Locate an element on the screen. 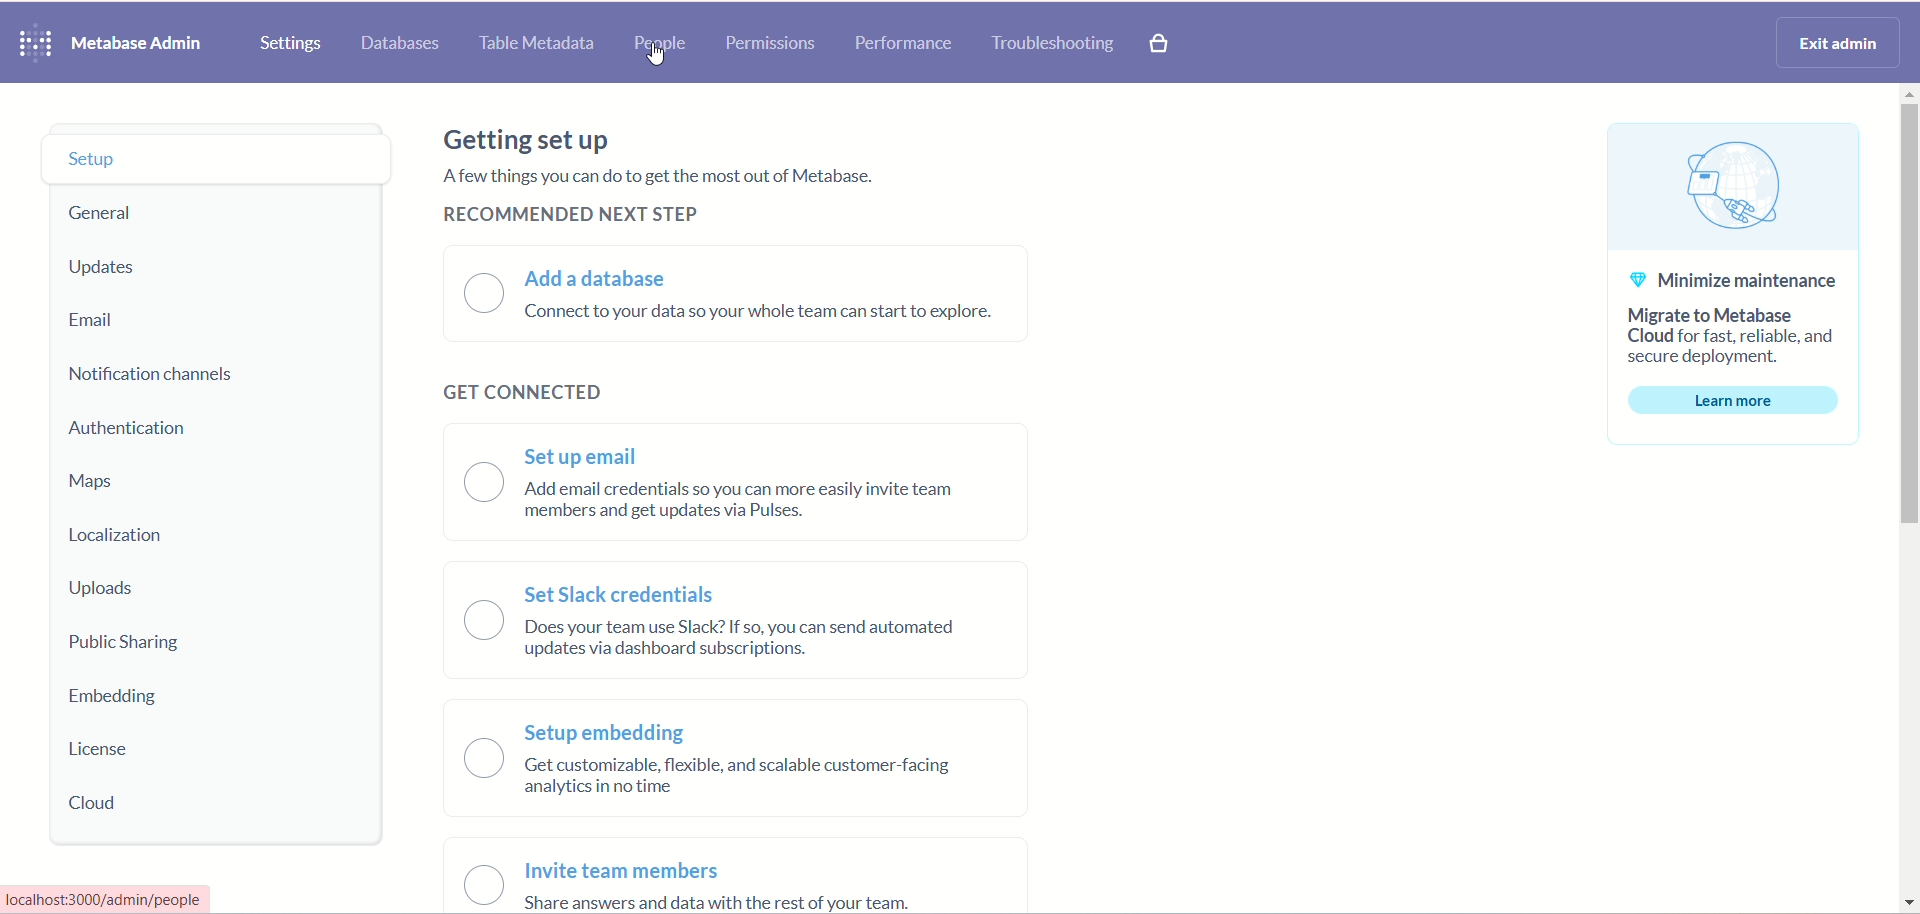 The height and width of the screenshot is (914, 1920). permissions is located at coordinates (772, 45).